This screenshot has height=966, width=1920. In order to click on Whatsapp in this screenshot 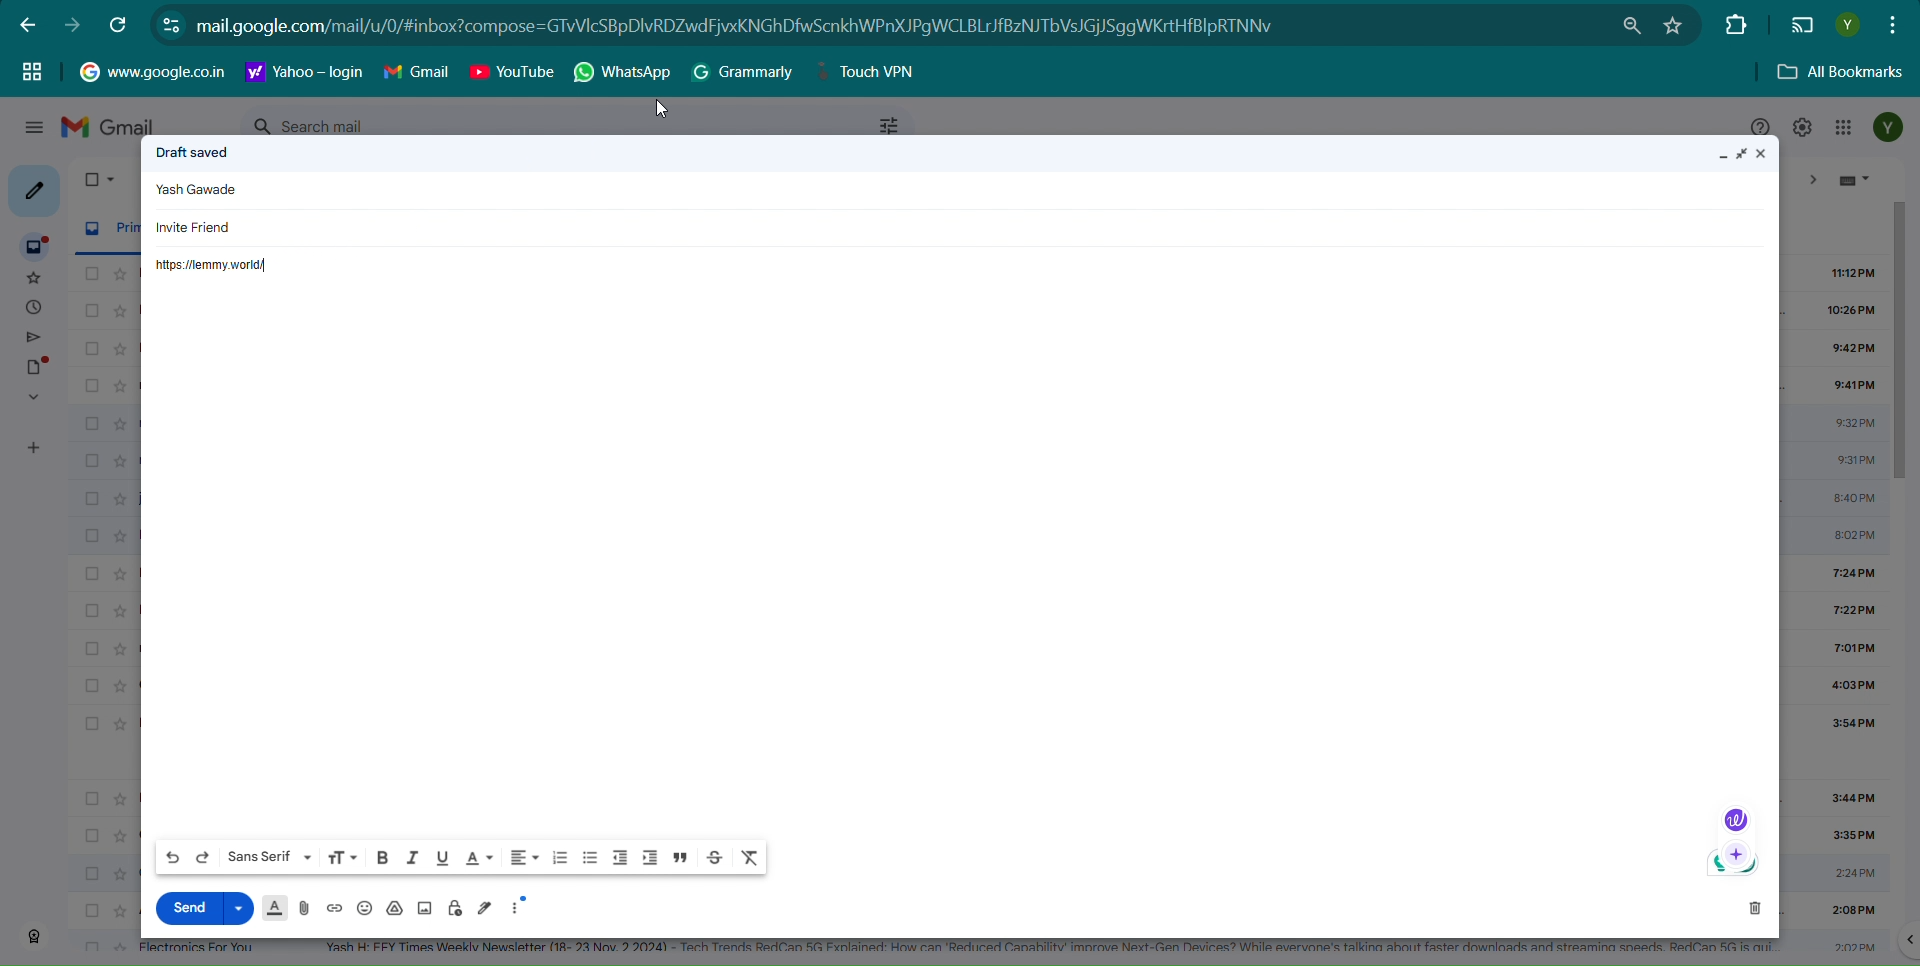, I will do `click(625, 73)`.